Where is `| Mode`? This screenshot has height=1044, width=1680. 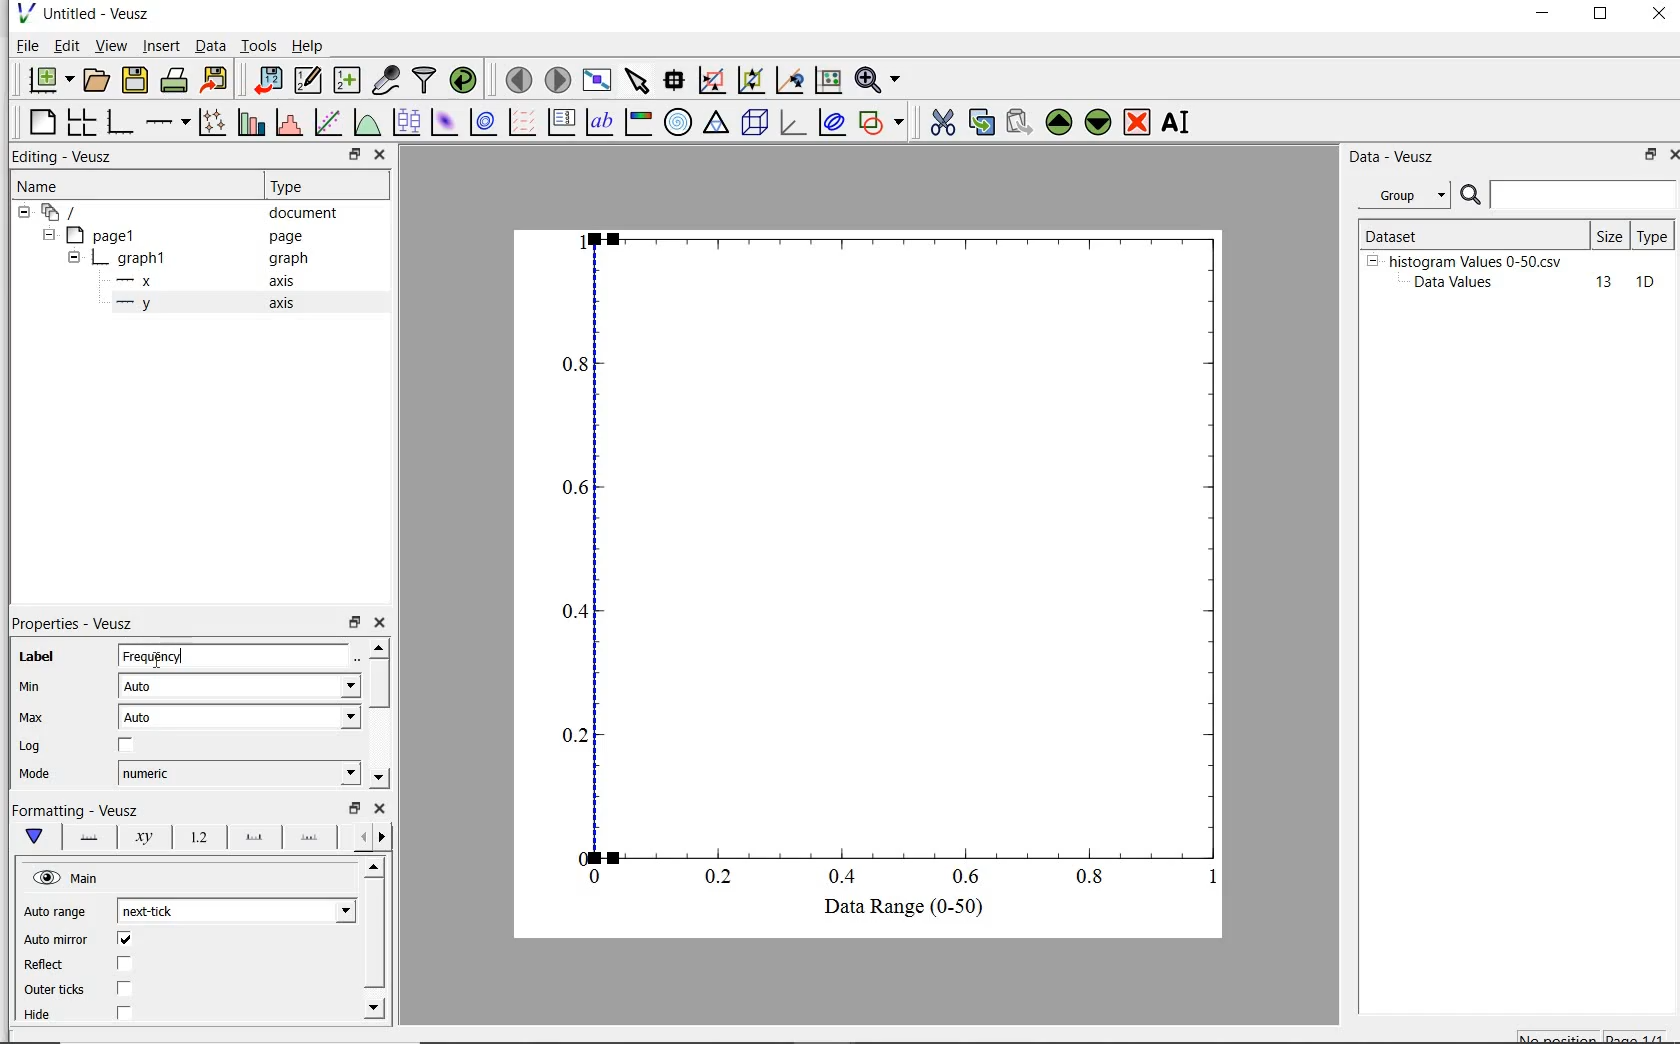
| Mode is located at coordinates (35, 776).